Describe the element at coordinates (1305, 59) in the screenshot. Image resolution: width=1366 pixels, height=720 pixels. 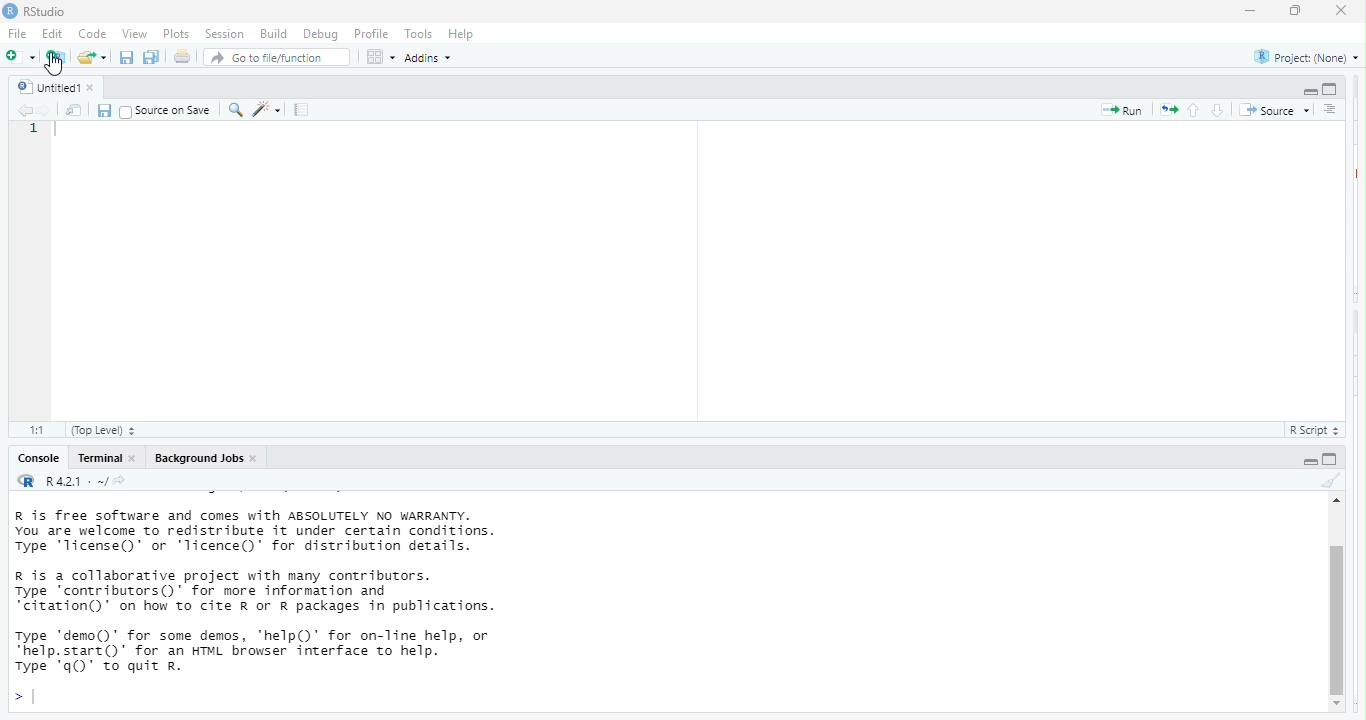
I see ` project: (None)` at that location.